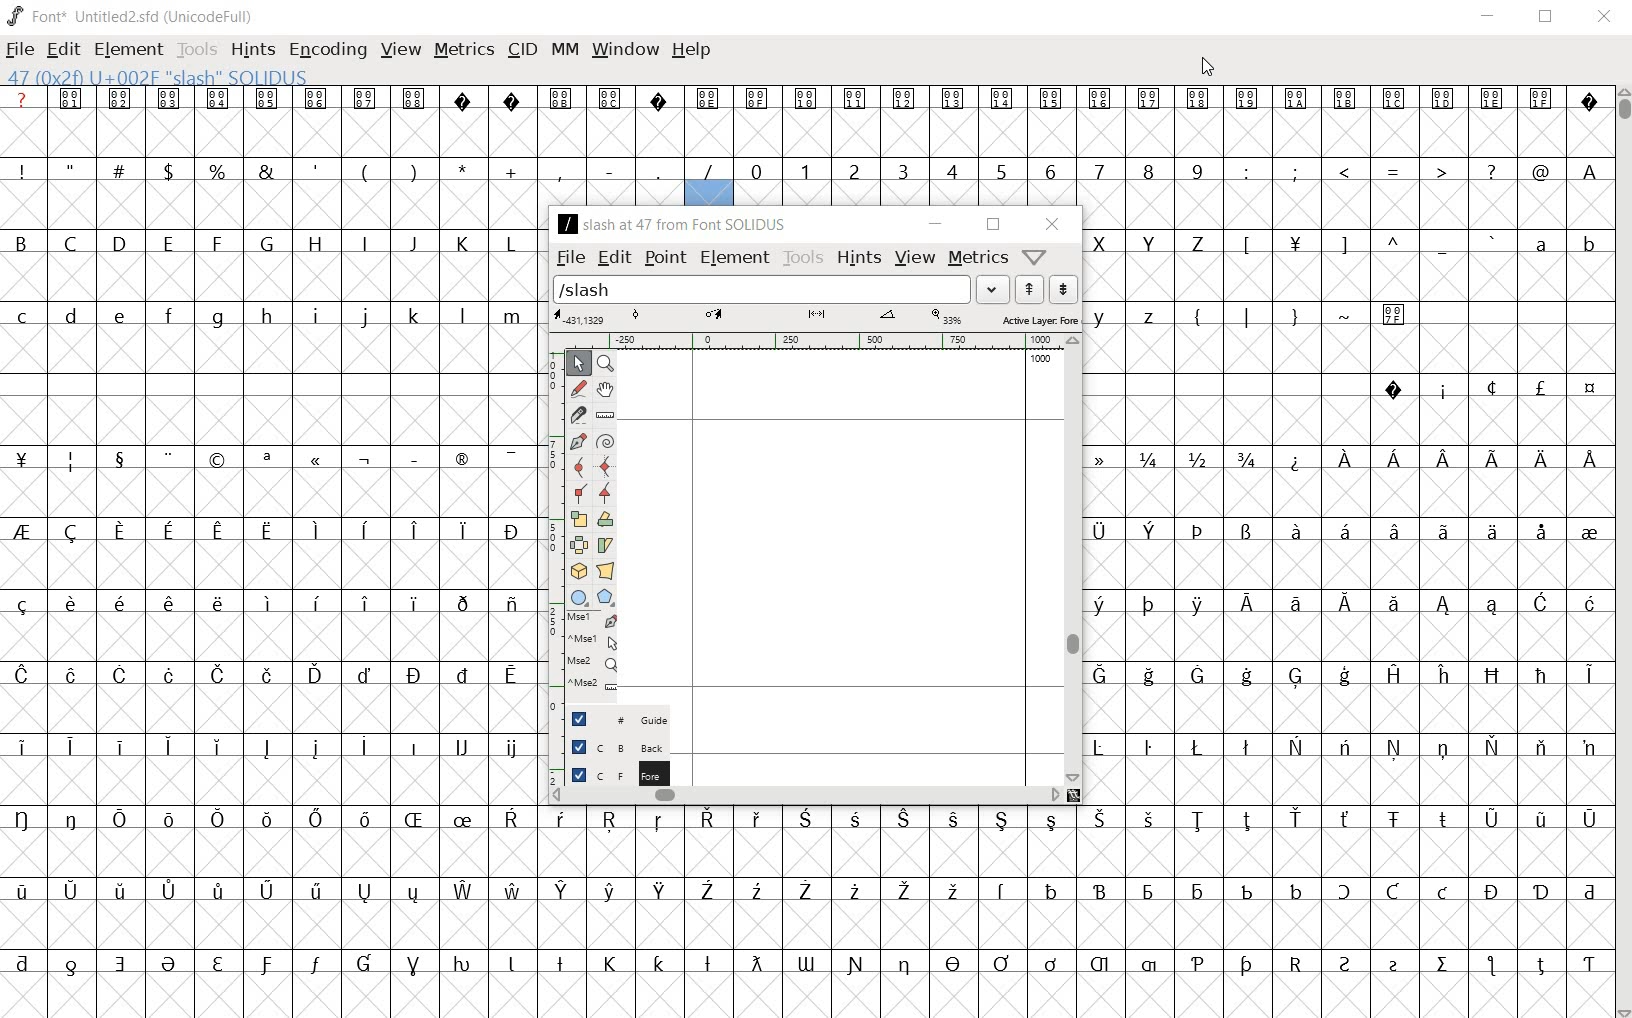 Image resolution: width=1632 pixels, height=1018 pixels. What do you see at coordinates (1346, 494) in the screenshot?
I see `empty cells` at bounding box center [1346, 494].